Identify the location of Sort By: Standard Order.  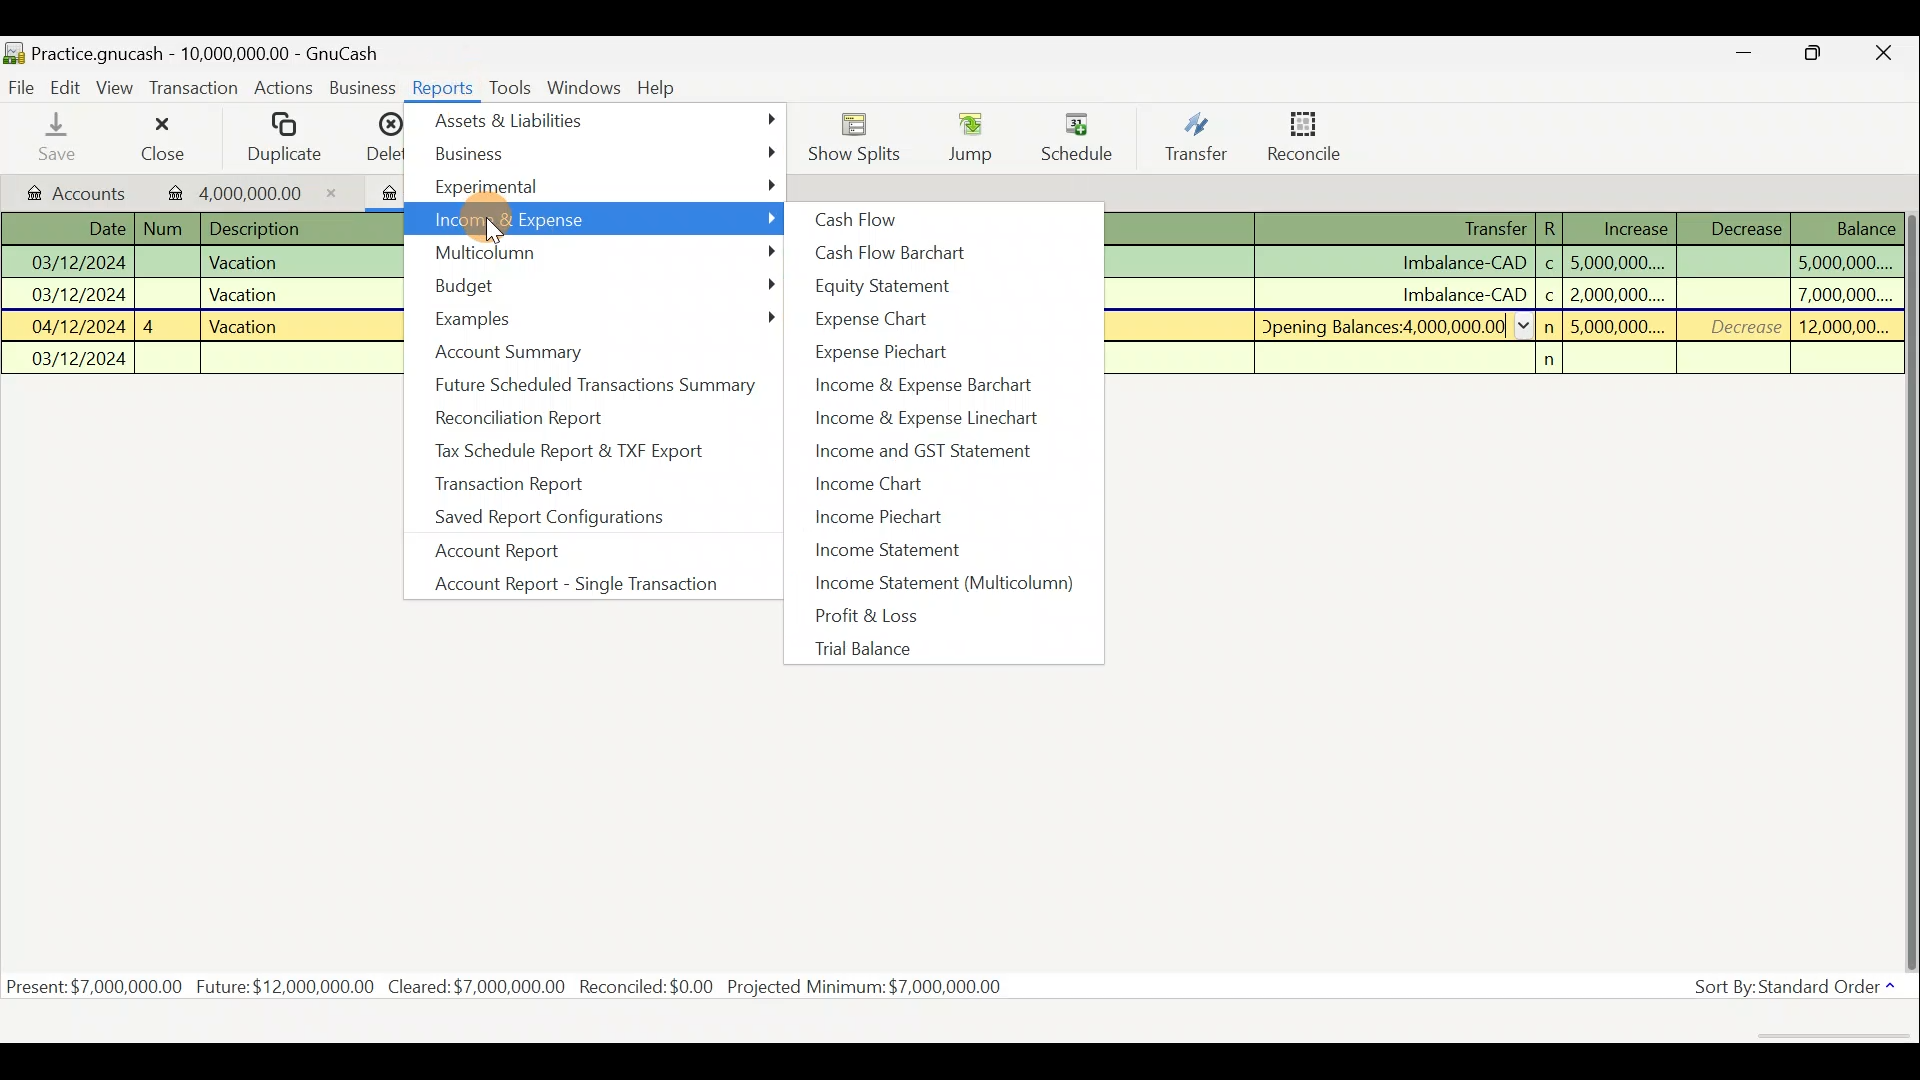
(1787, 986).